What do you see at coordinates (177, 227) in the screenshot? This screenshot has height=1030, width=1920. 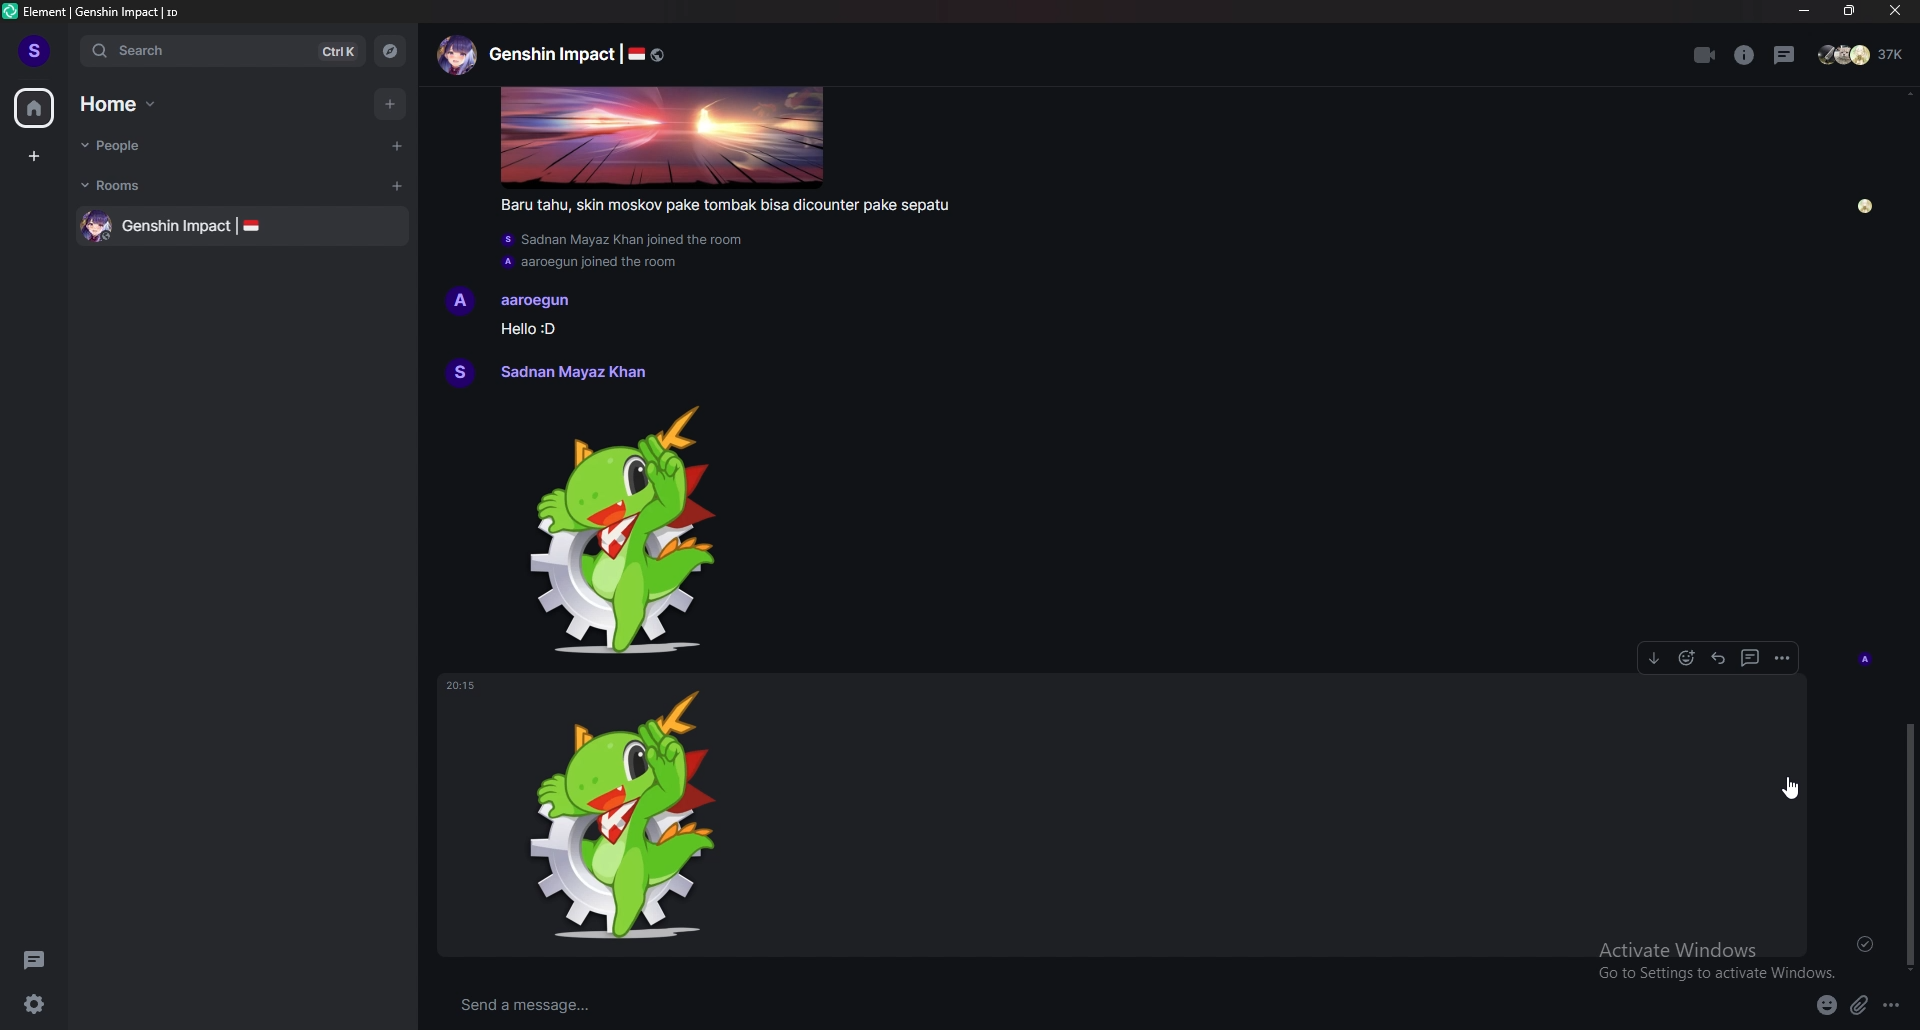 I see `Genshin Impact` at bounding box center [177, 227].